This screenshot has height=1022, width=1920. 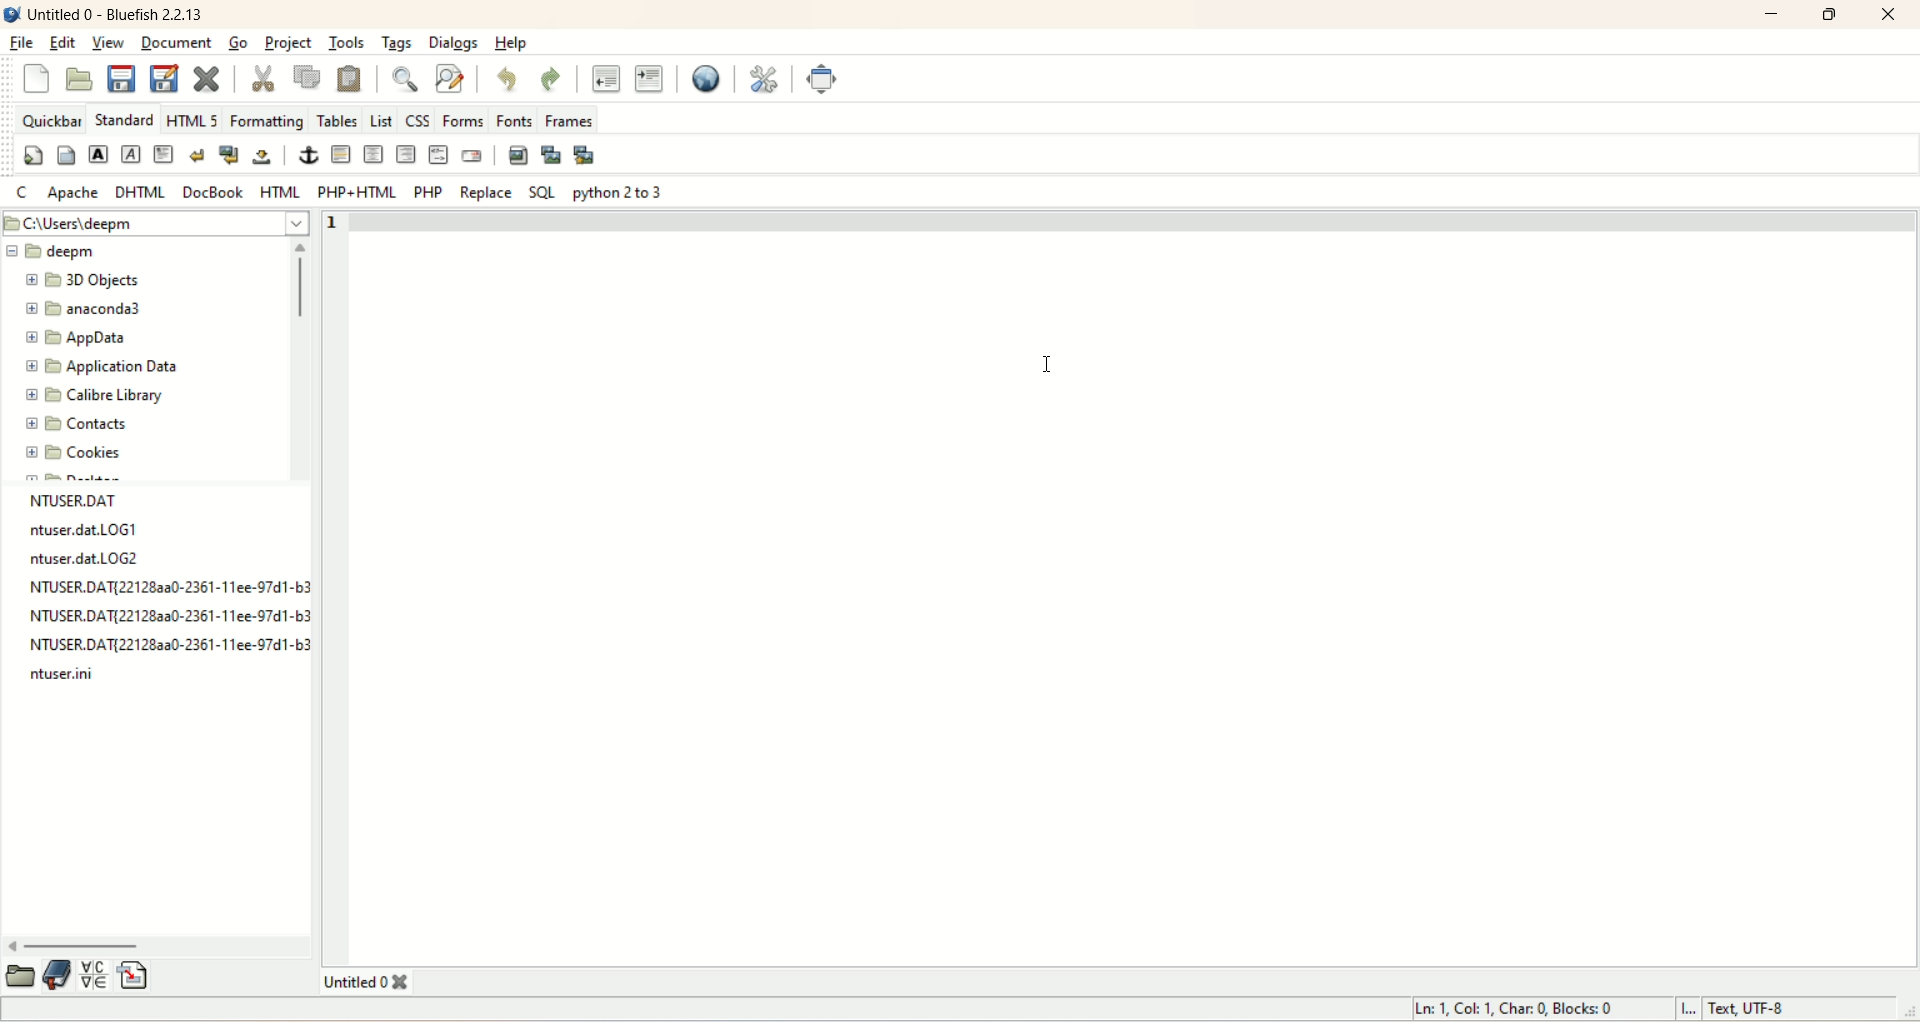 What do you see at coordinates (157, 224) in the screenshot?
I see `location` at bounding box center [157, 224].